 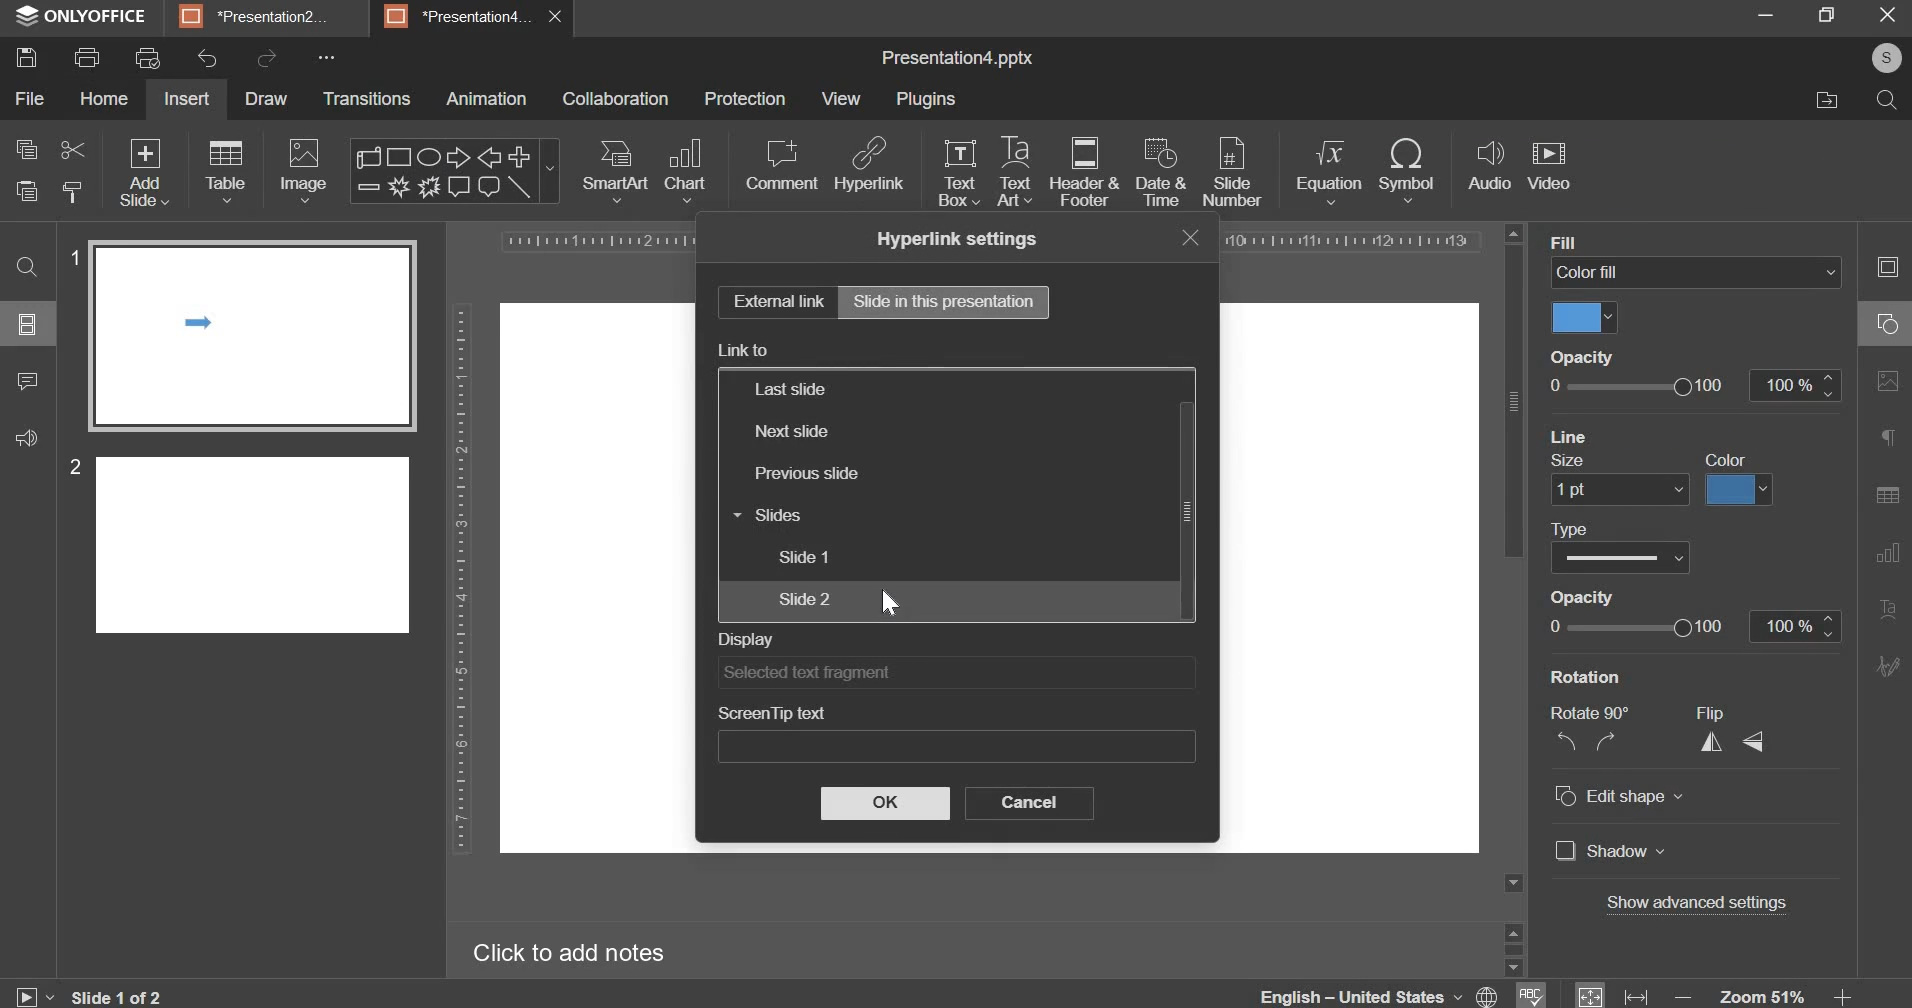 I want to click on display, so click(x=949, y=634).